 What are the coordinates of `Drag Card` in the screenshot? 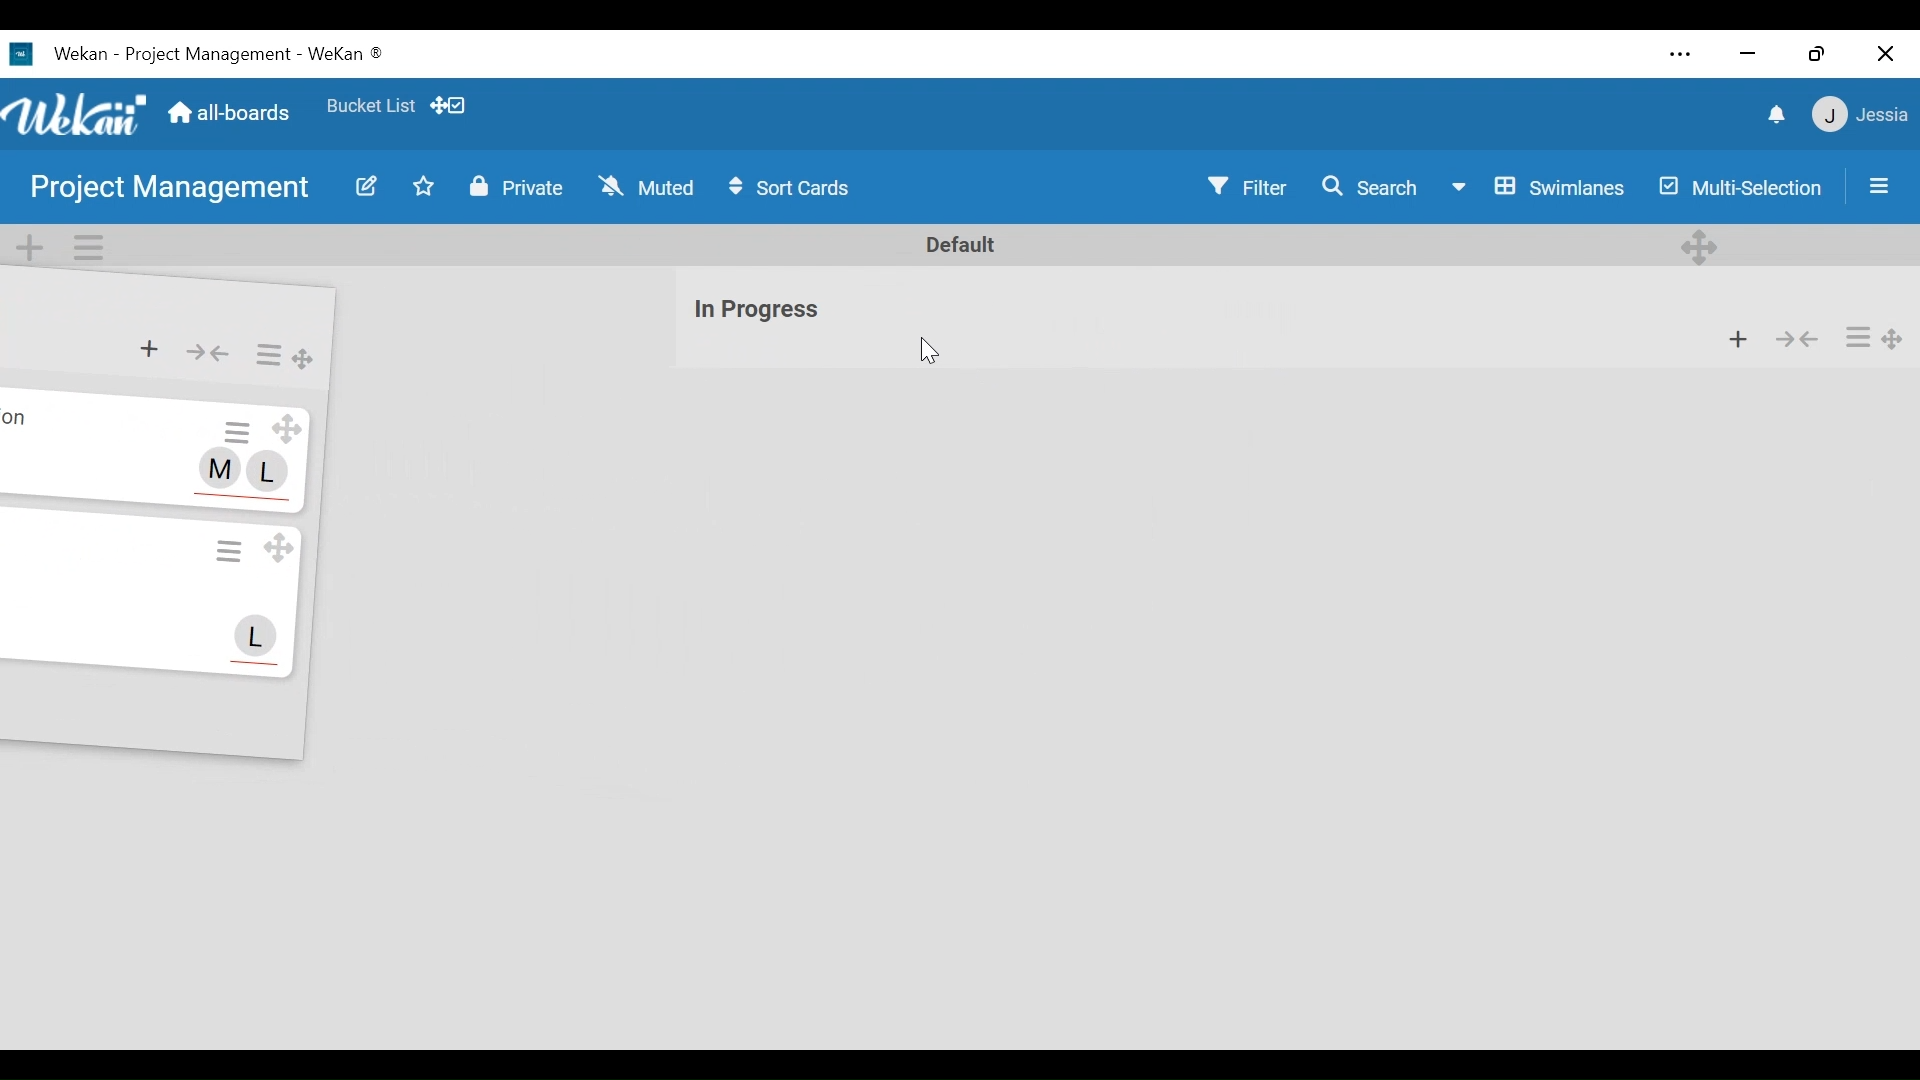 It's located at (286, 428).